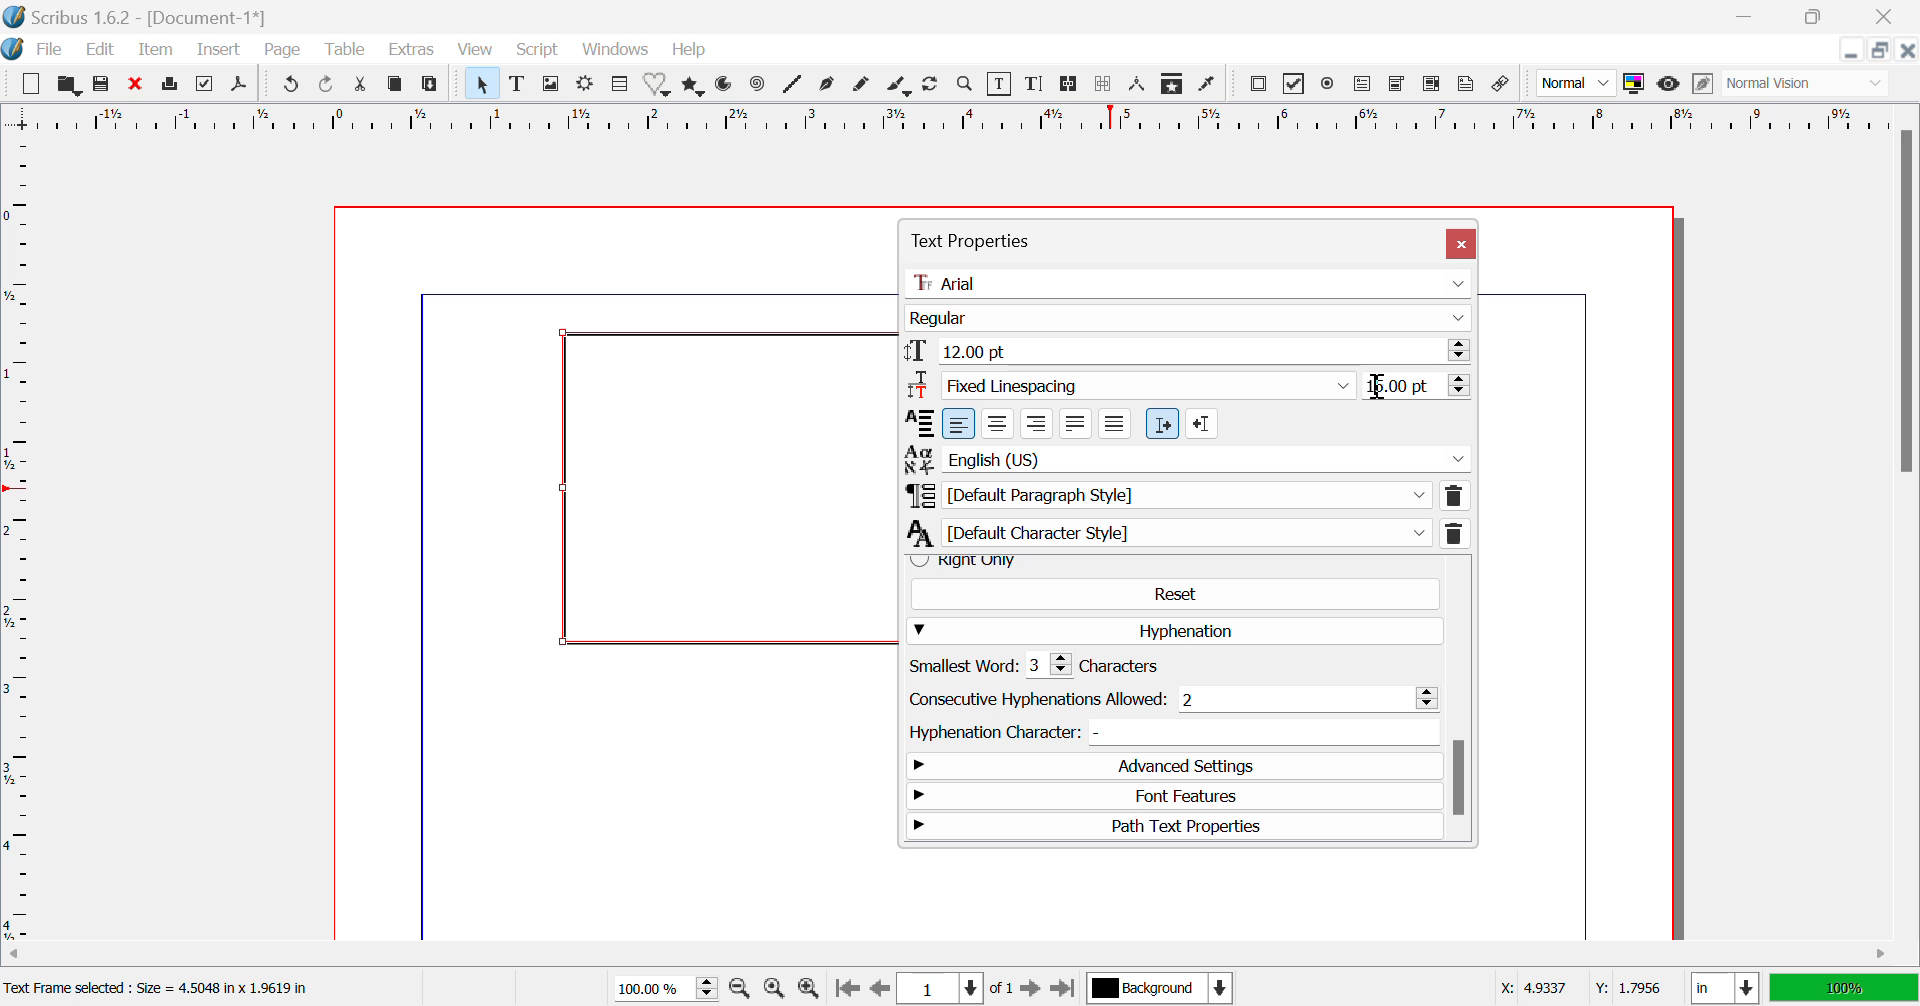  Describe the element at coordinates (481, 83) in the screenshot. I see `Select` at that location.